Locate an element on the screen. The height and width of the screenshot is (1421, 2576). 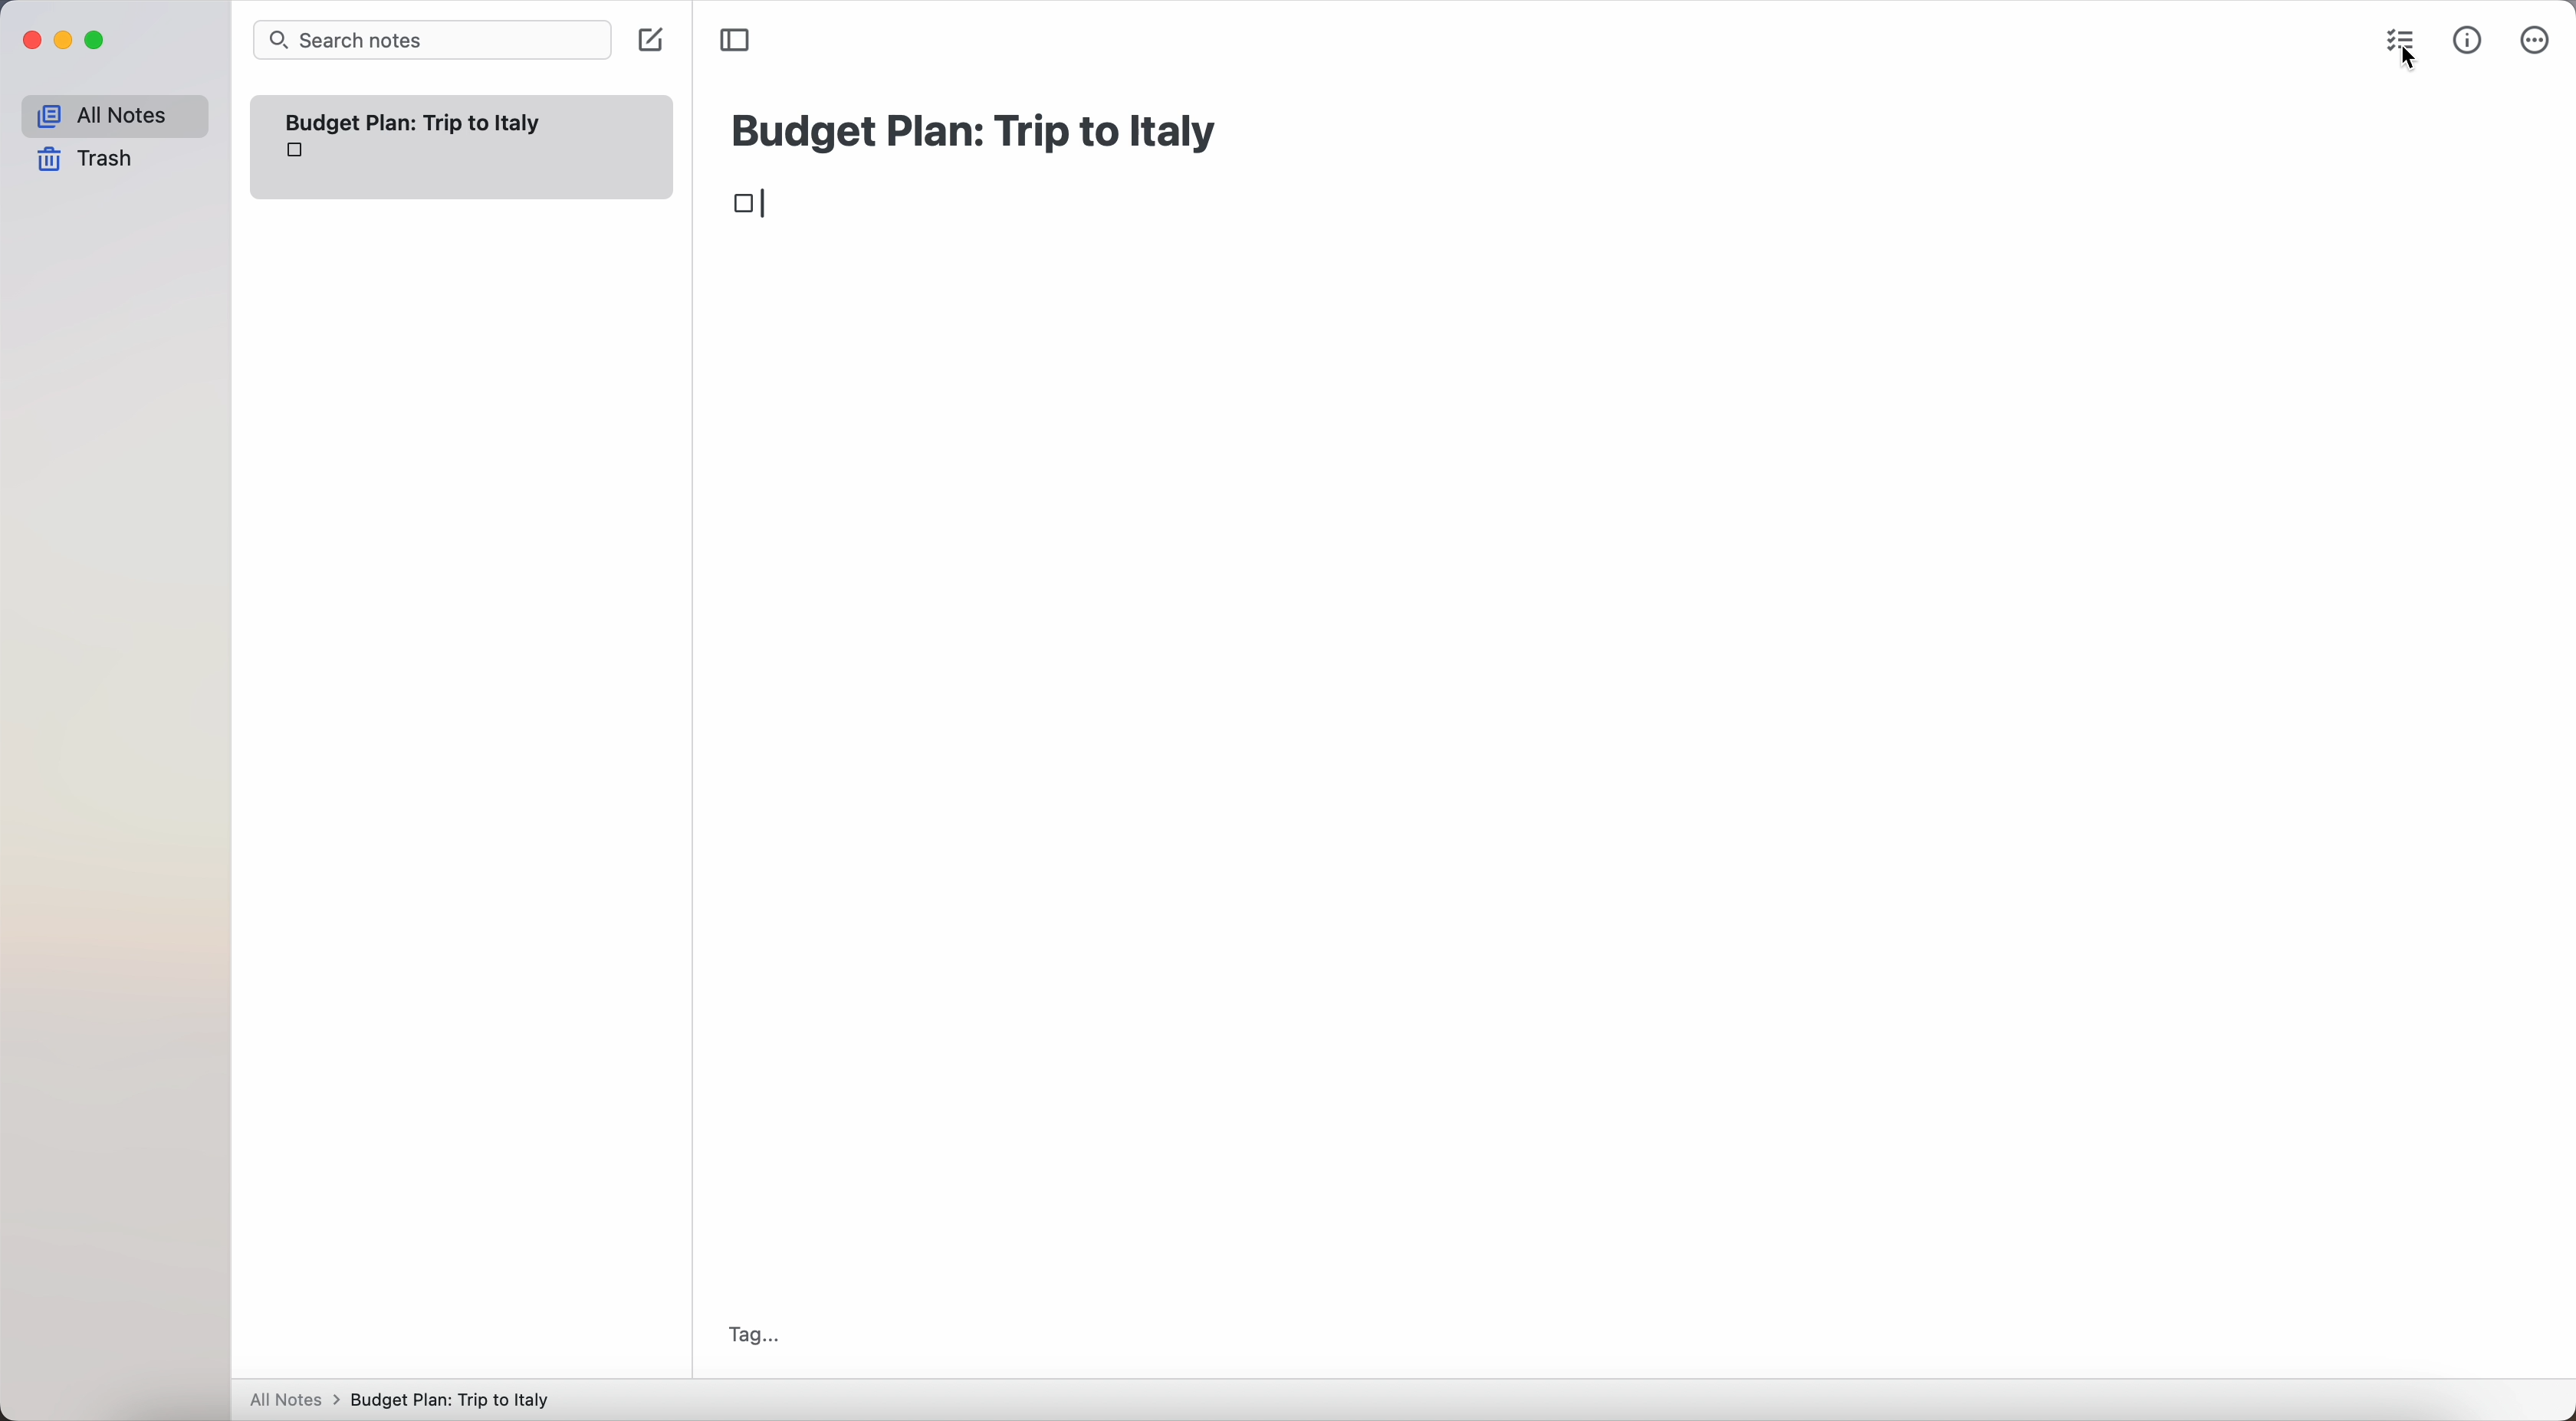
tag is located at coordinates (754, 1335).